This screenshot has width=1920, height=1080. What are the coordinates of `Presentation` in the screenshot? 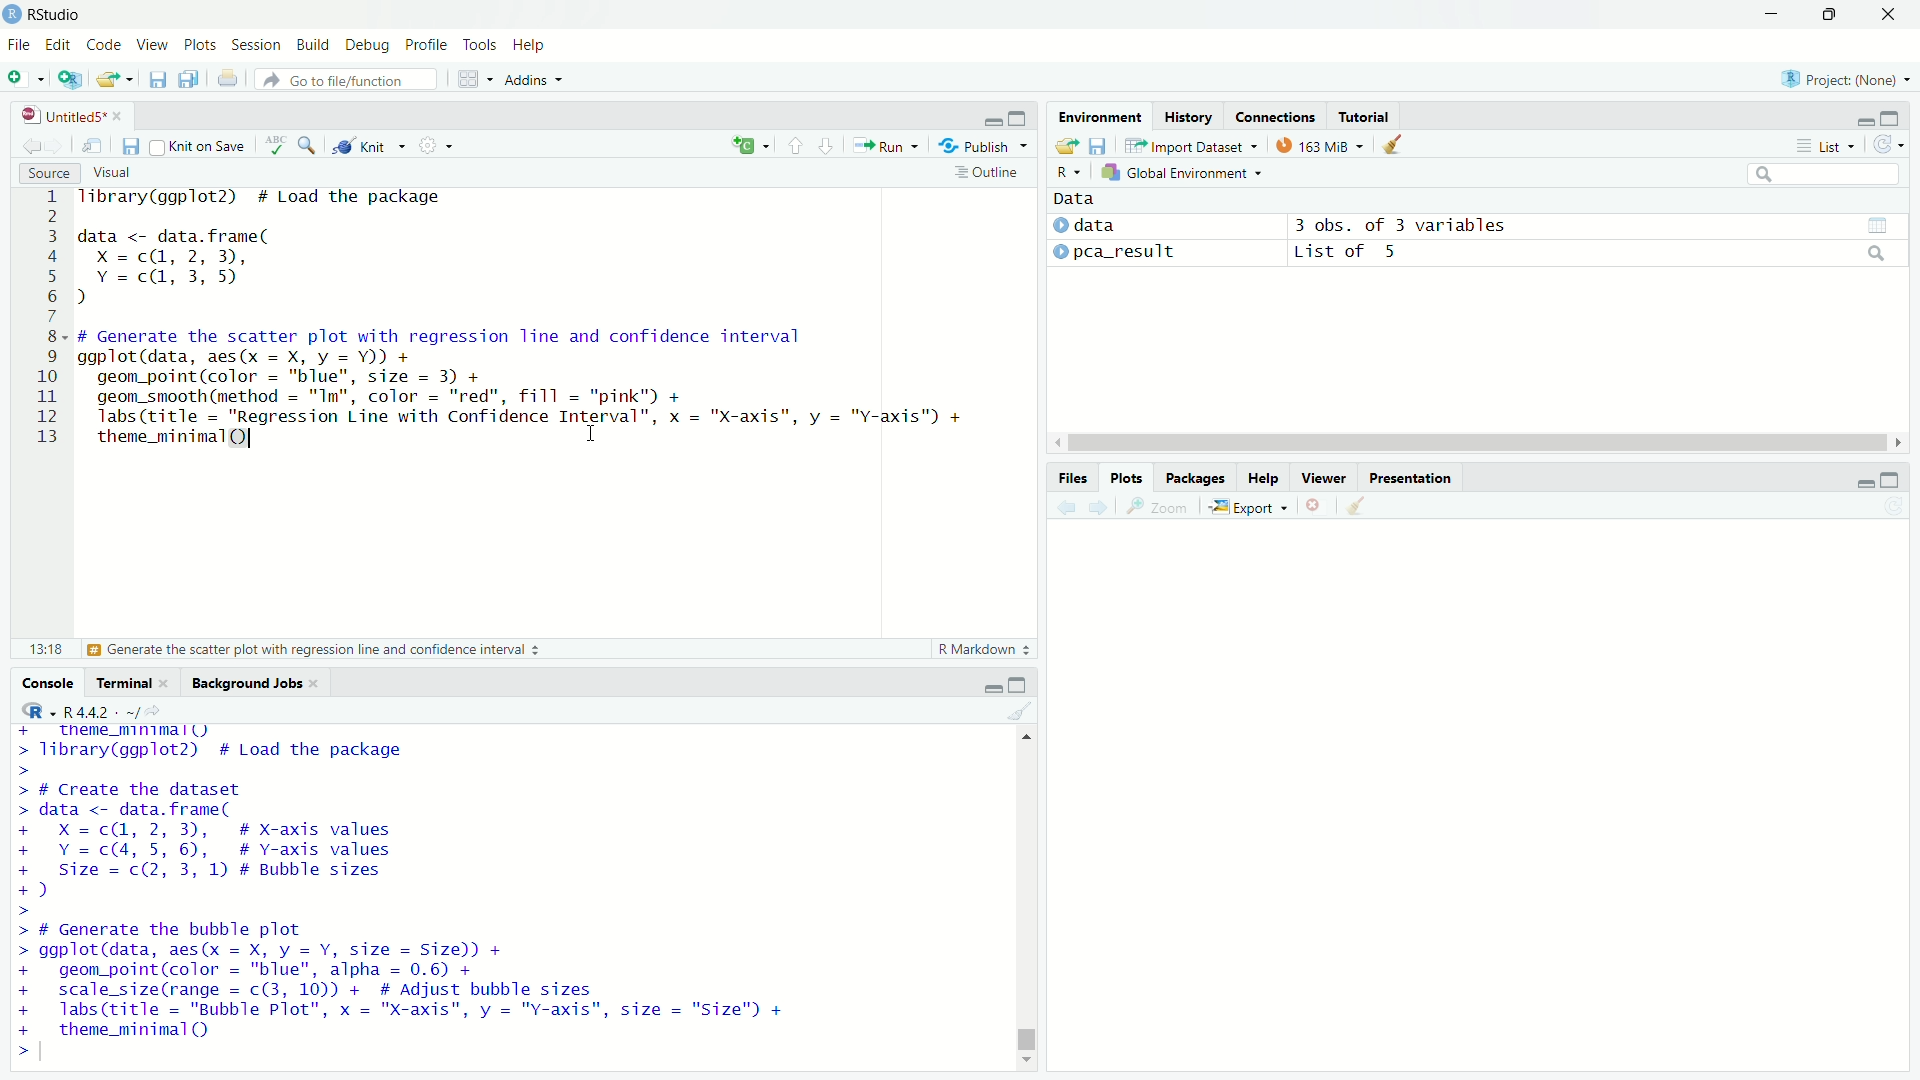 It's located at (1410, 478).